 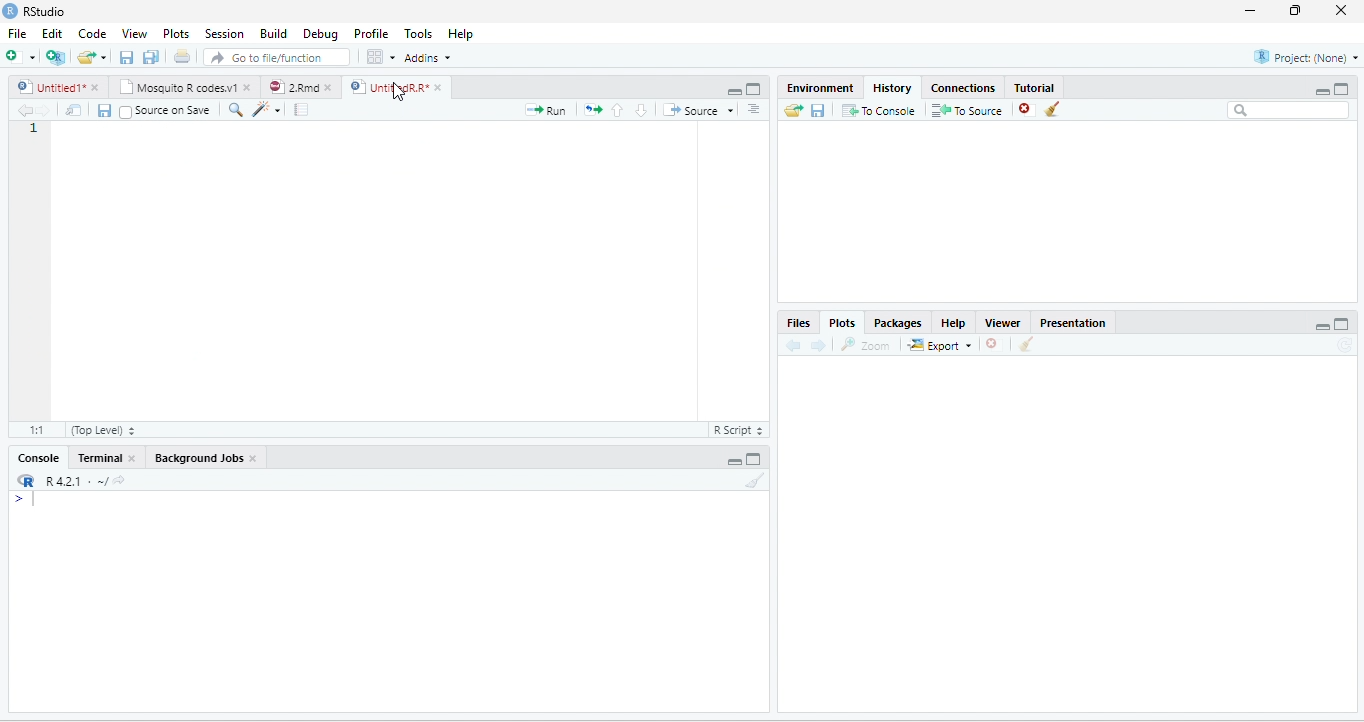 I want to click on View the current working directory, so click(x=119, y=479).